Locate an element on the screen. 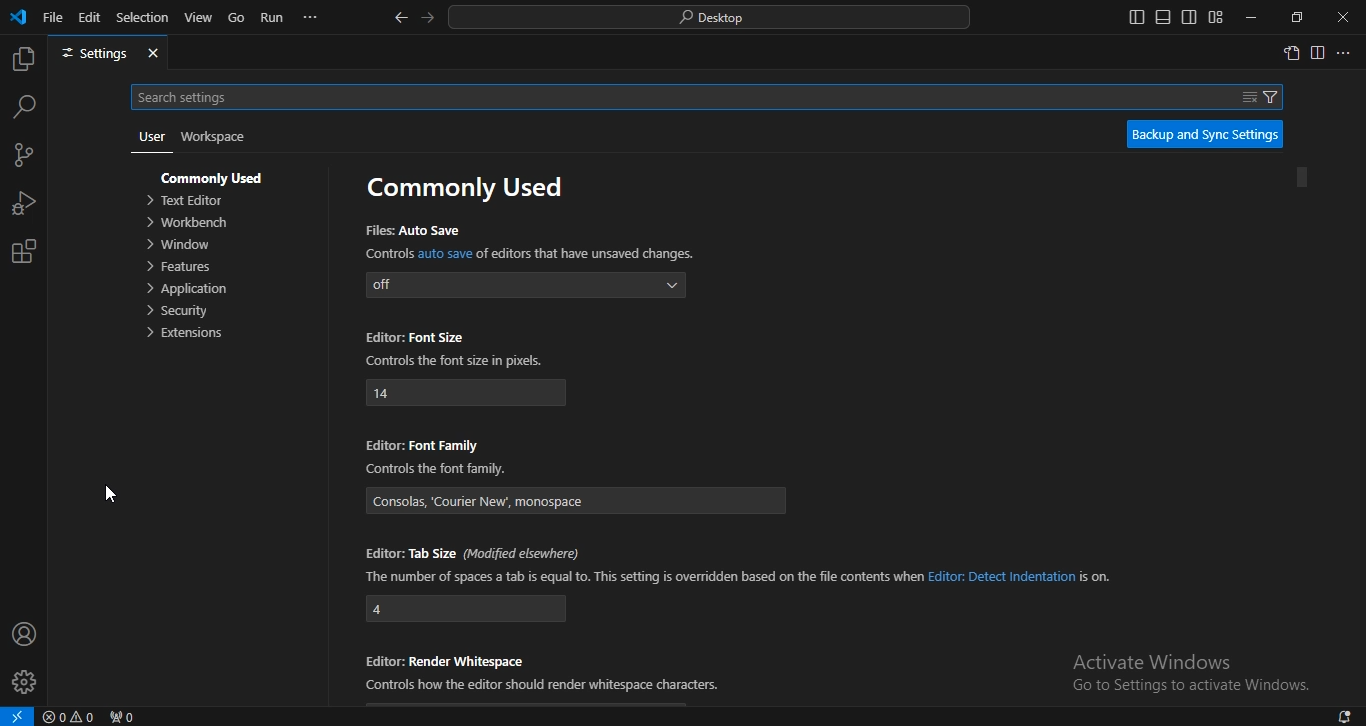 The image size is (1366, 726). split right editor is located at coordinates (1320, 52).